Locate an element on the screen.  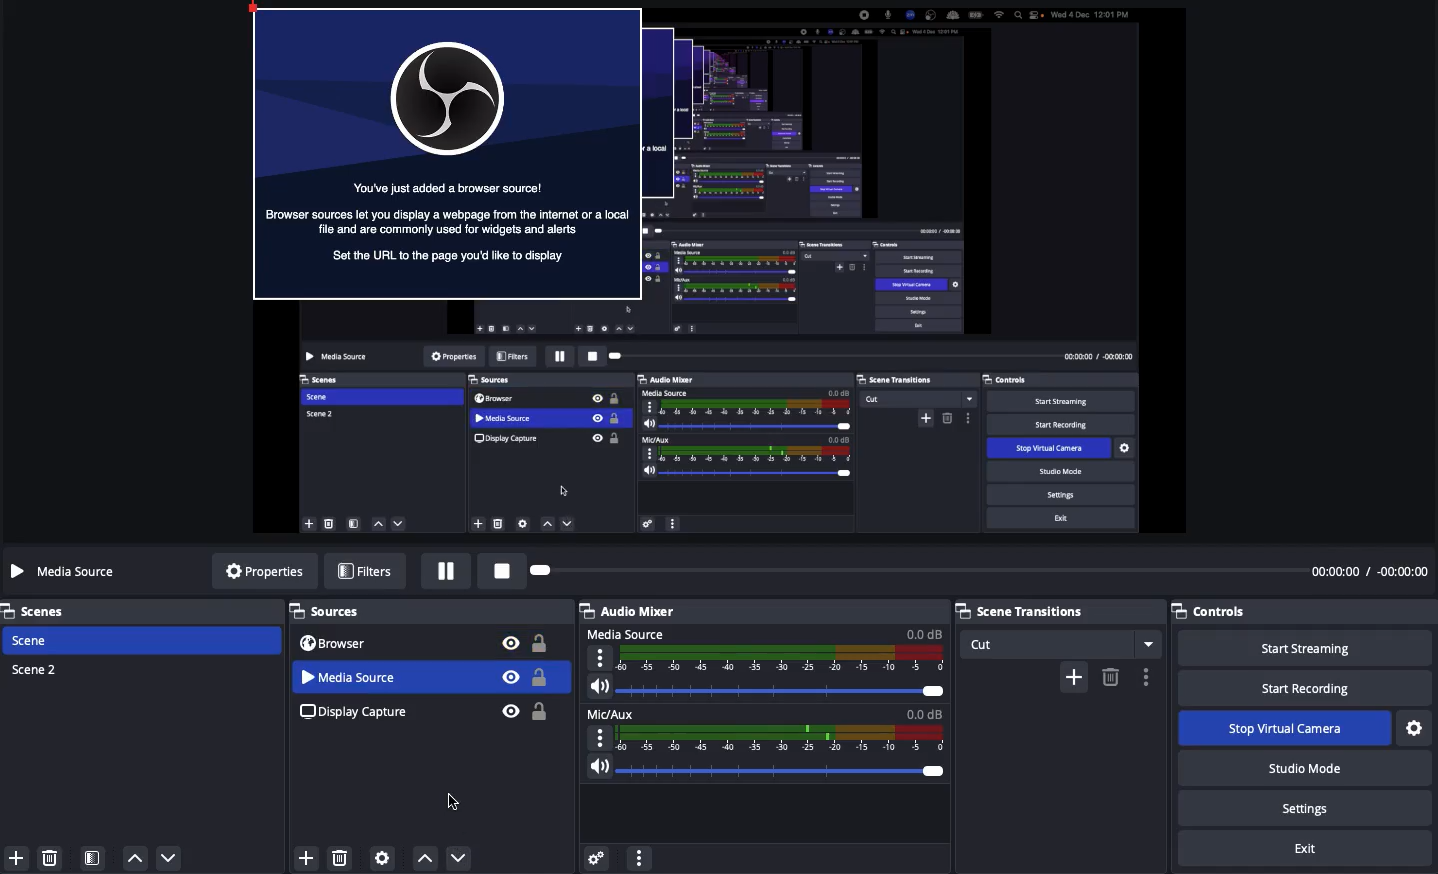
Scene transition is located at coordinates (1058, 609).